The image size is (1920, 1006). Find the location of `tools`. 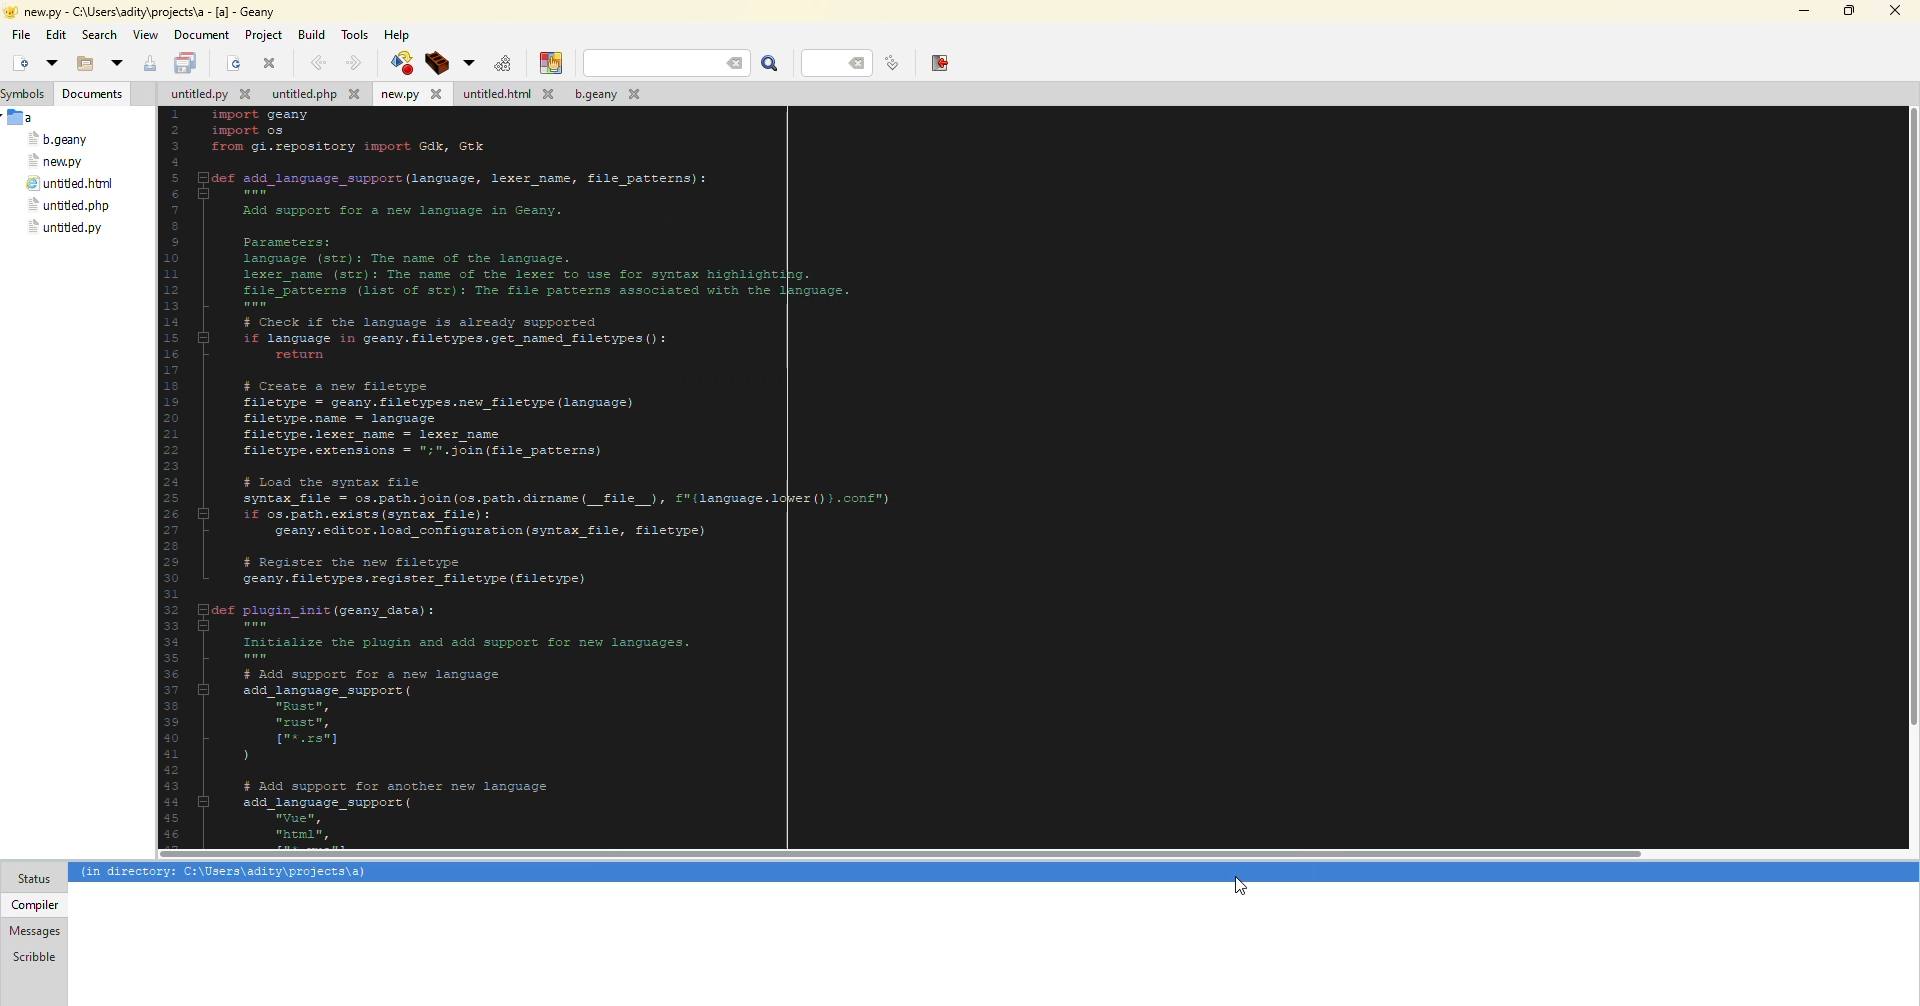

tools is located at coordinates (358, 33).